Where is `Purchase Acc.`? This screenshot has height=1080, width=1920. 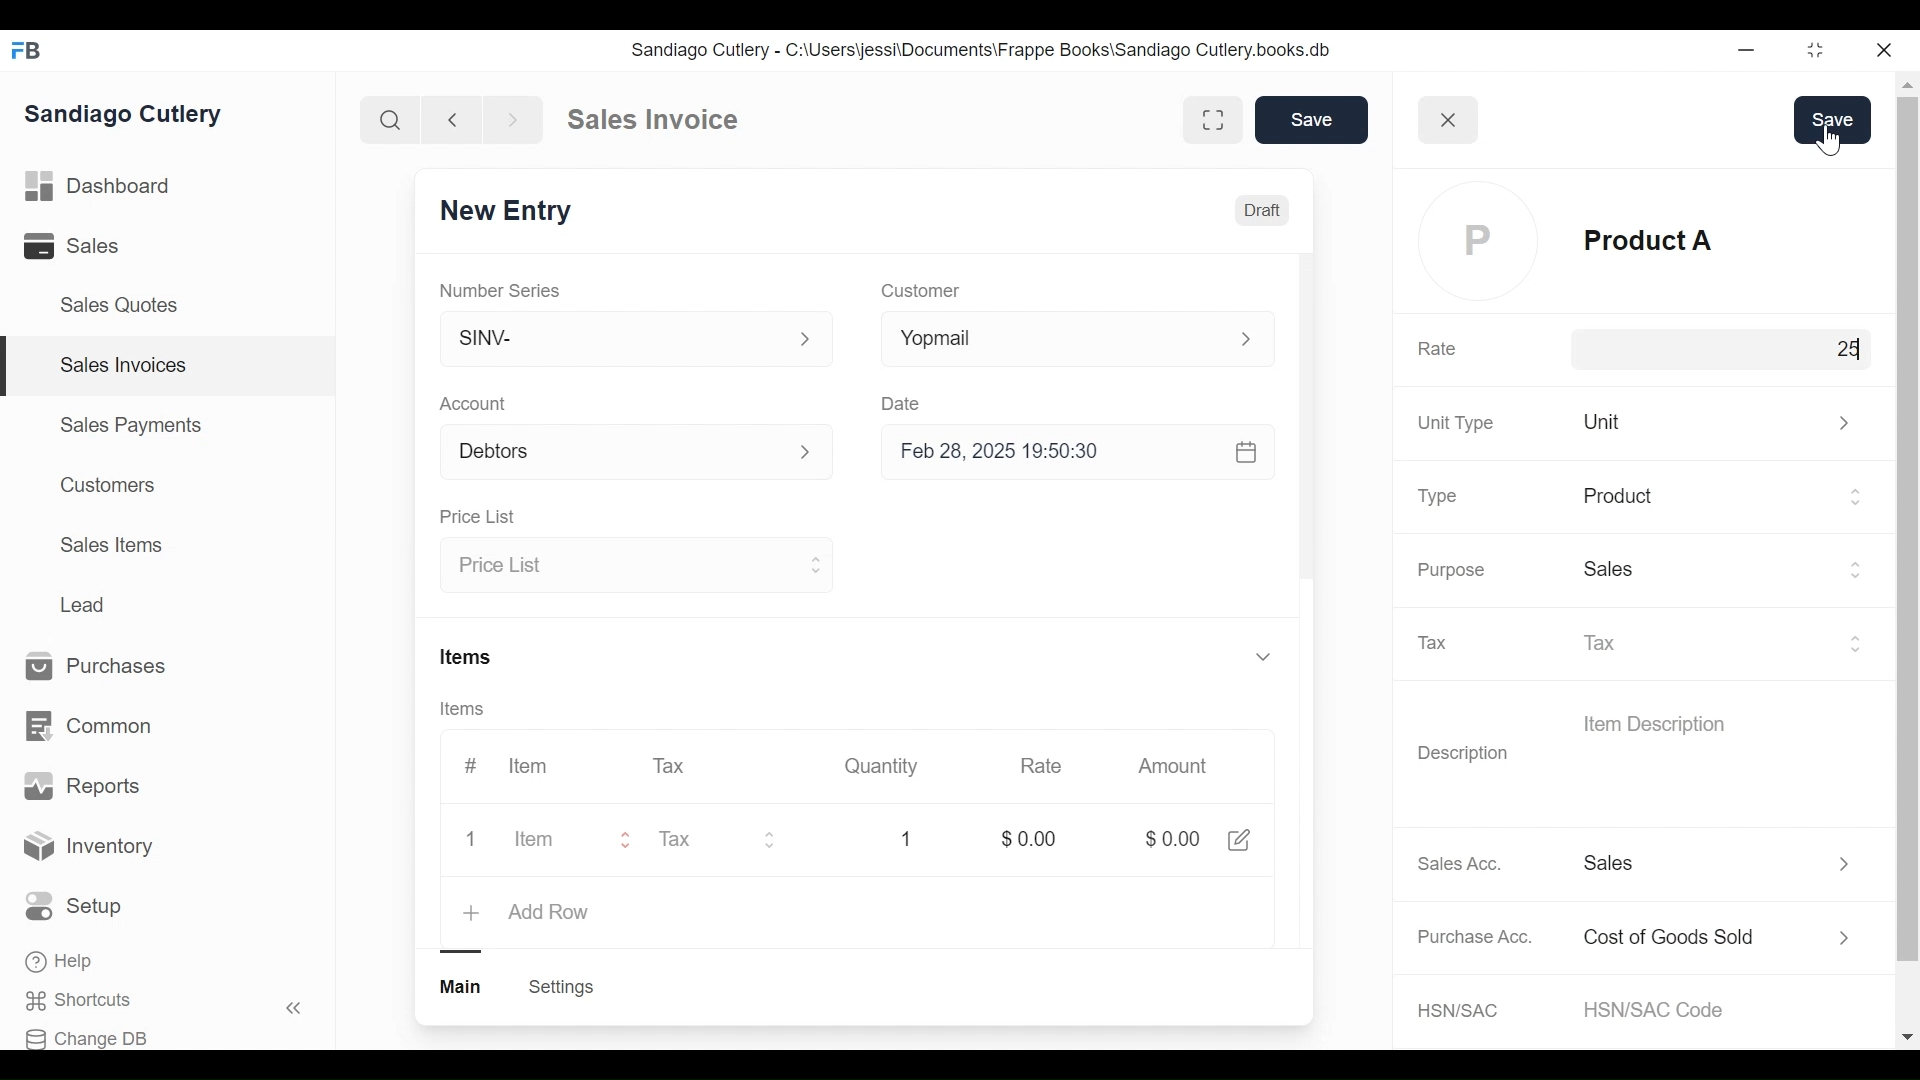
Purchase Acc. is located at coordinates (1476, 936).